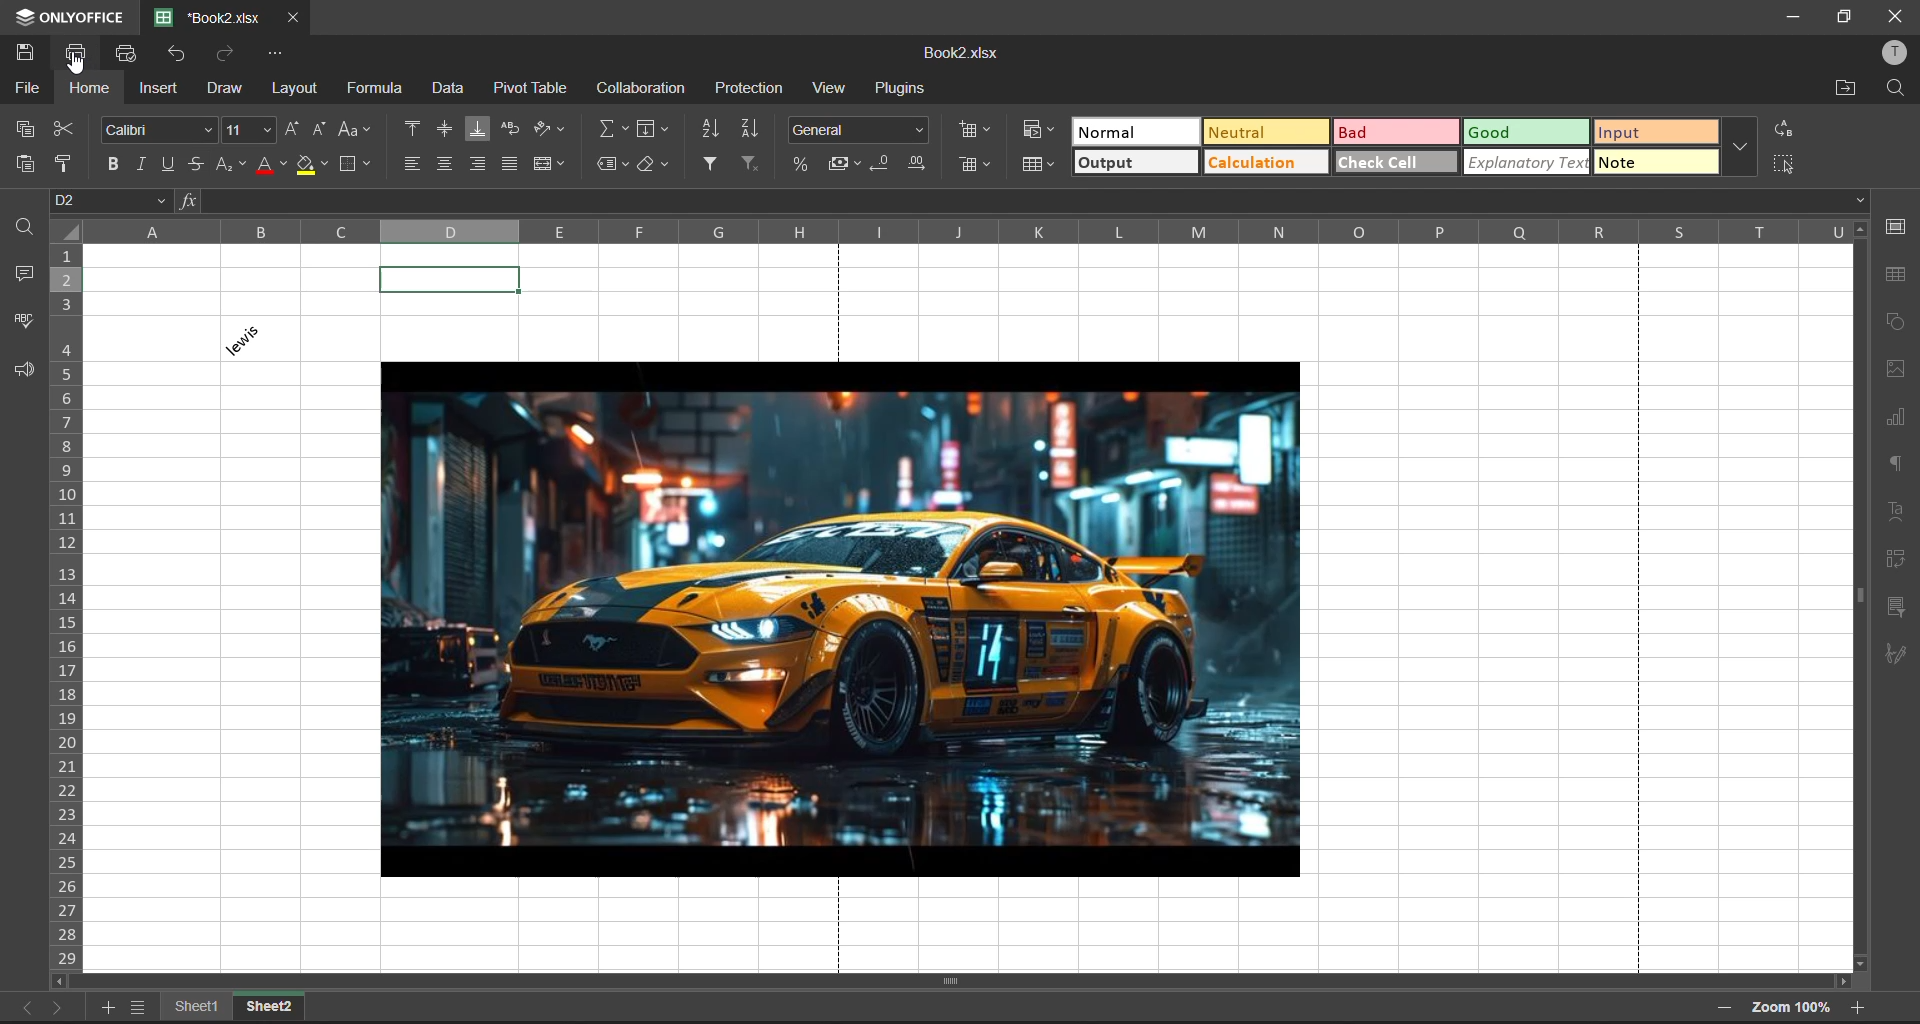 This screenshot has width=1920, height=1024. Describe the element at coordinates (360, 165) in the screenshot. I see `borders` at that location.